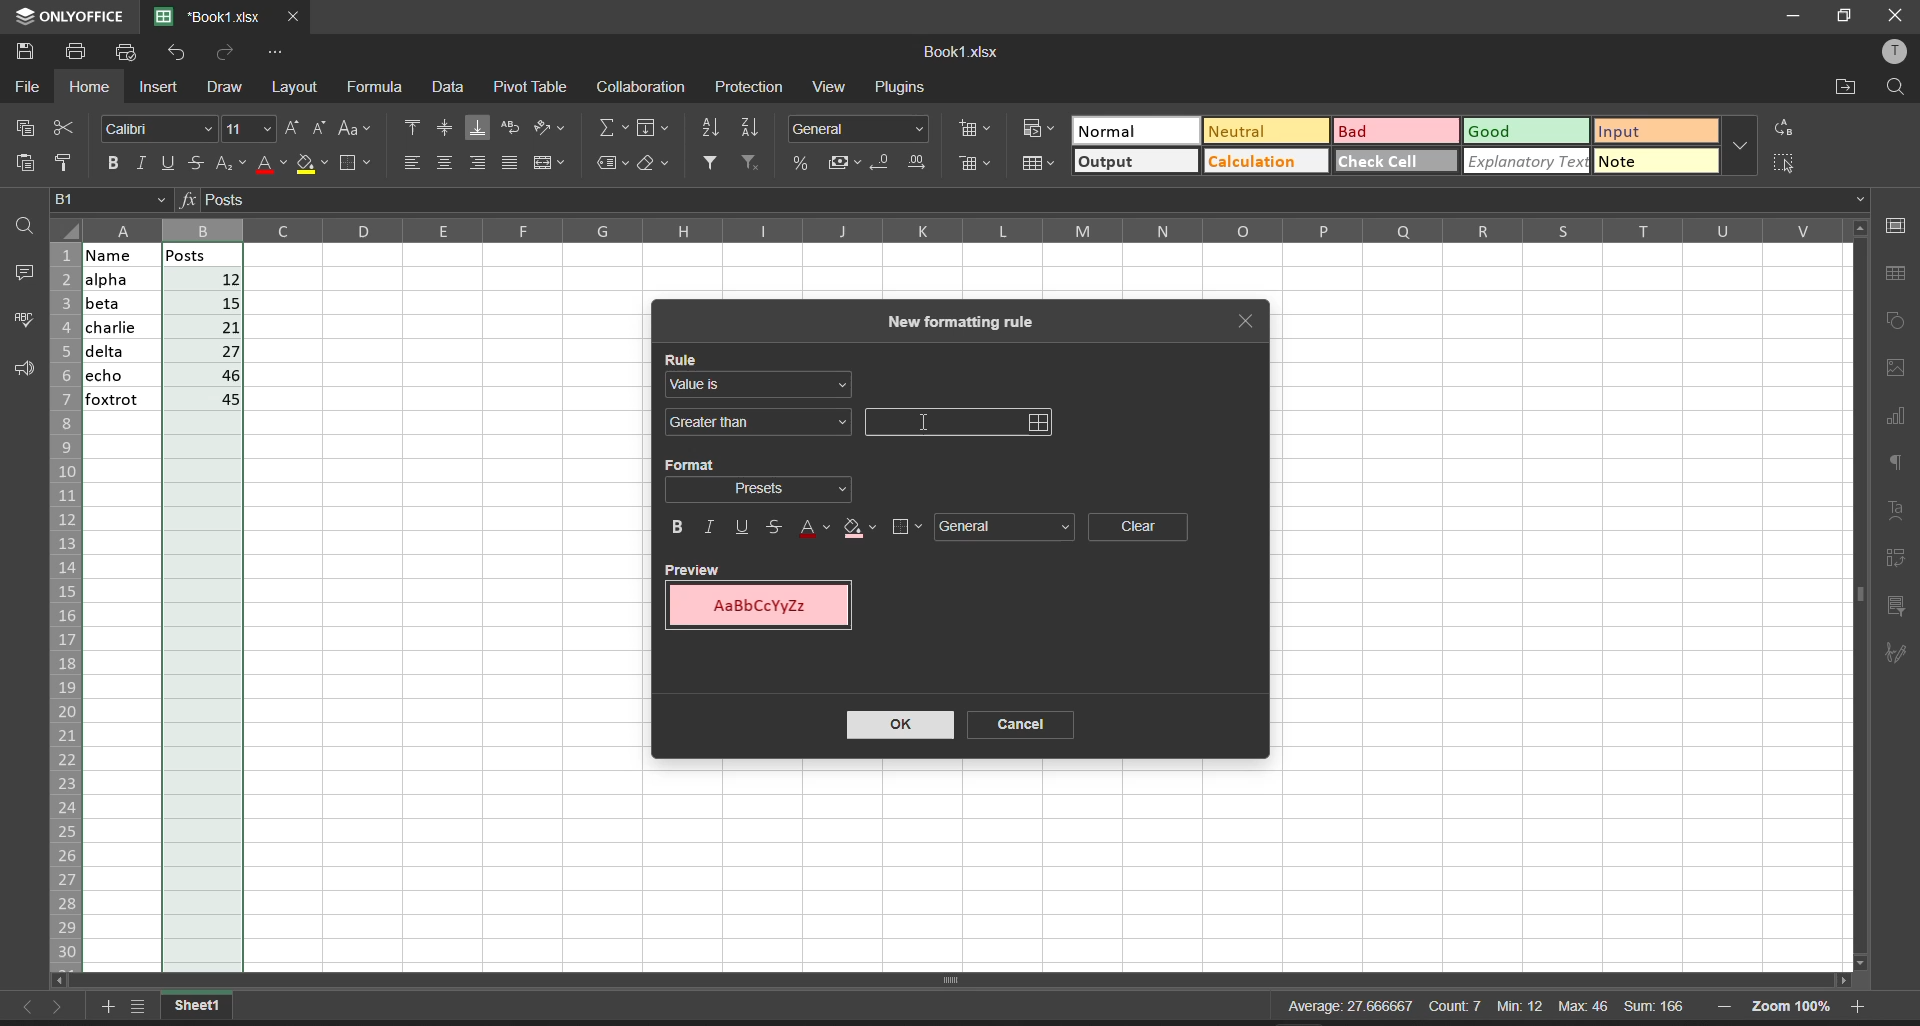 The height and width of the screenshot is (1026, 1920). Describe the element at coordinates (1903, 319) in the screenshot. I see `shape settings` at that location.